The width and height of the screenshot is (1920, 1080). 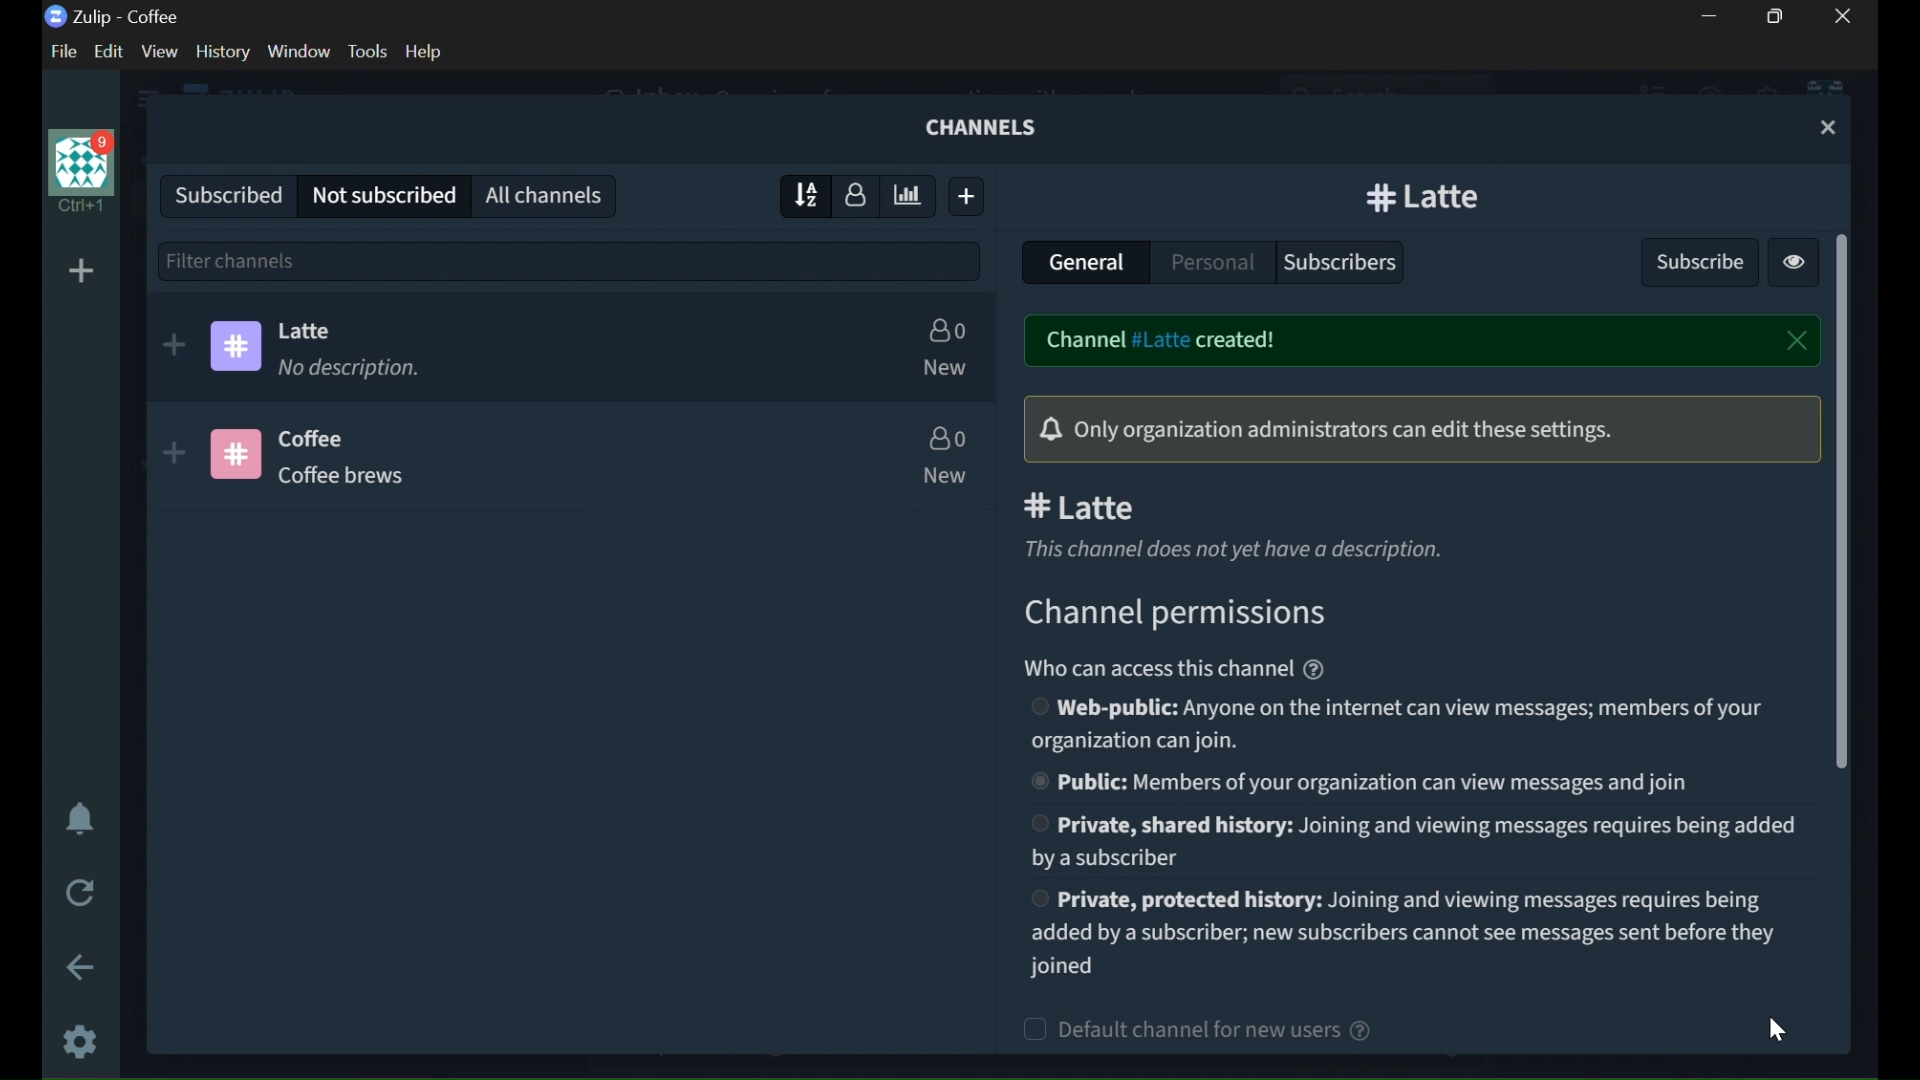 I want to click on GO BACK, so click(x=83, y=967).